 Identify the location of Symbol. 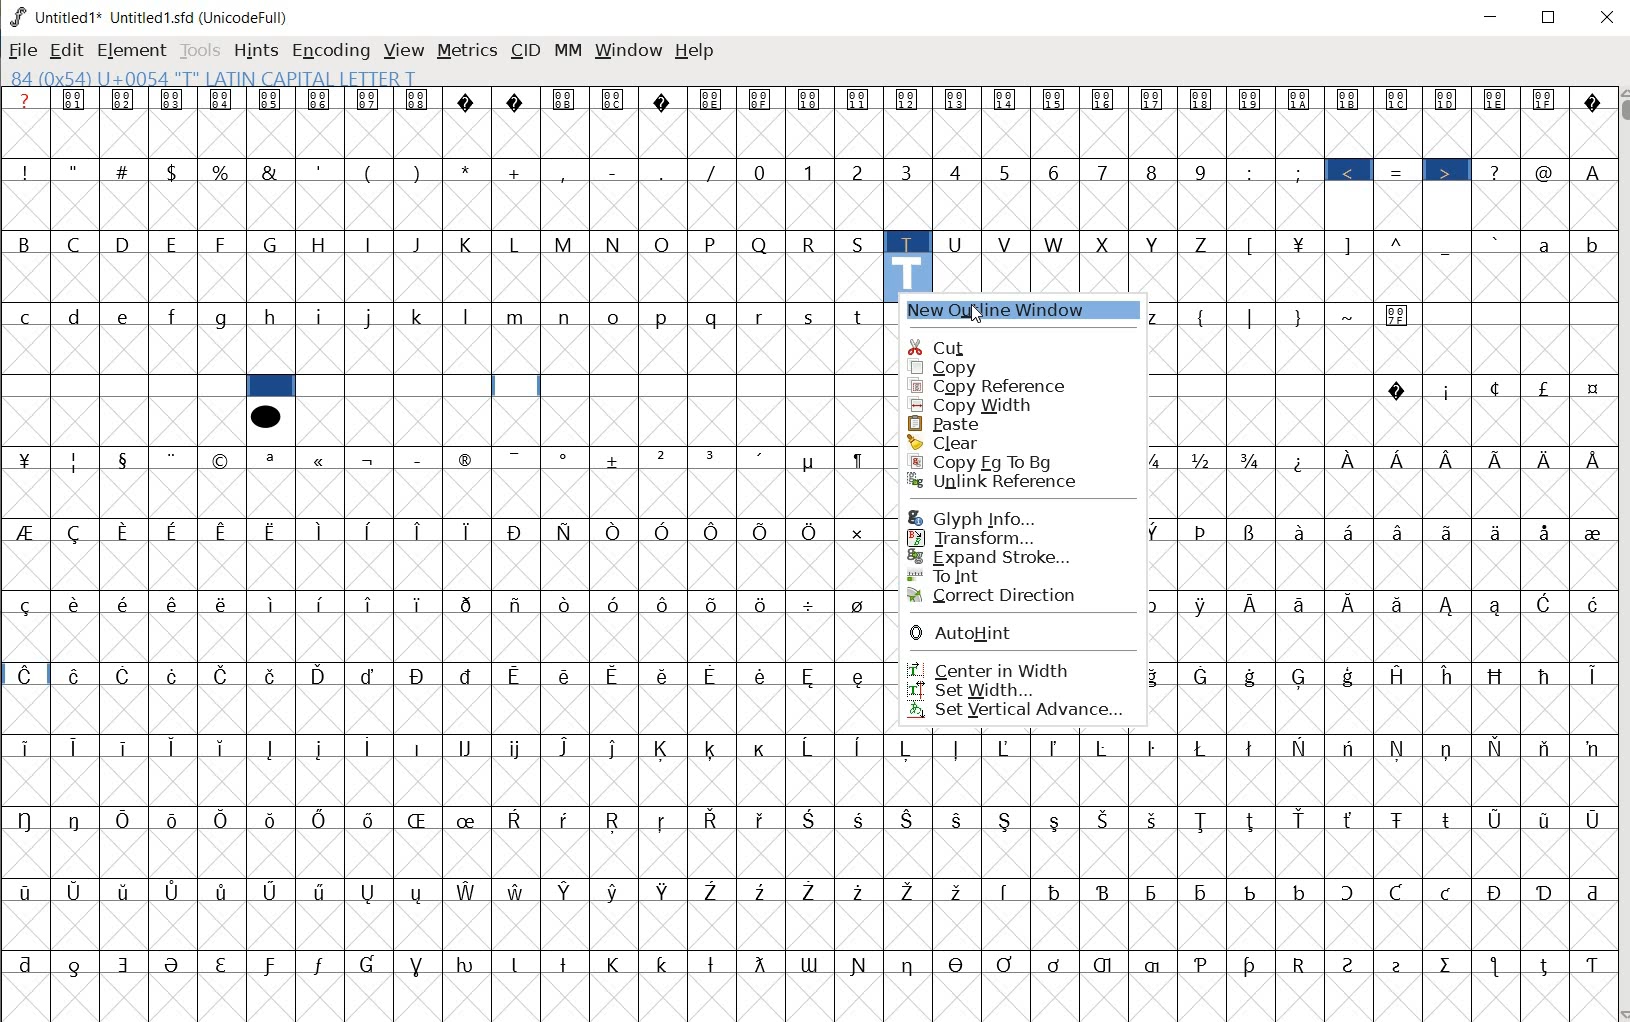
(568, 531).